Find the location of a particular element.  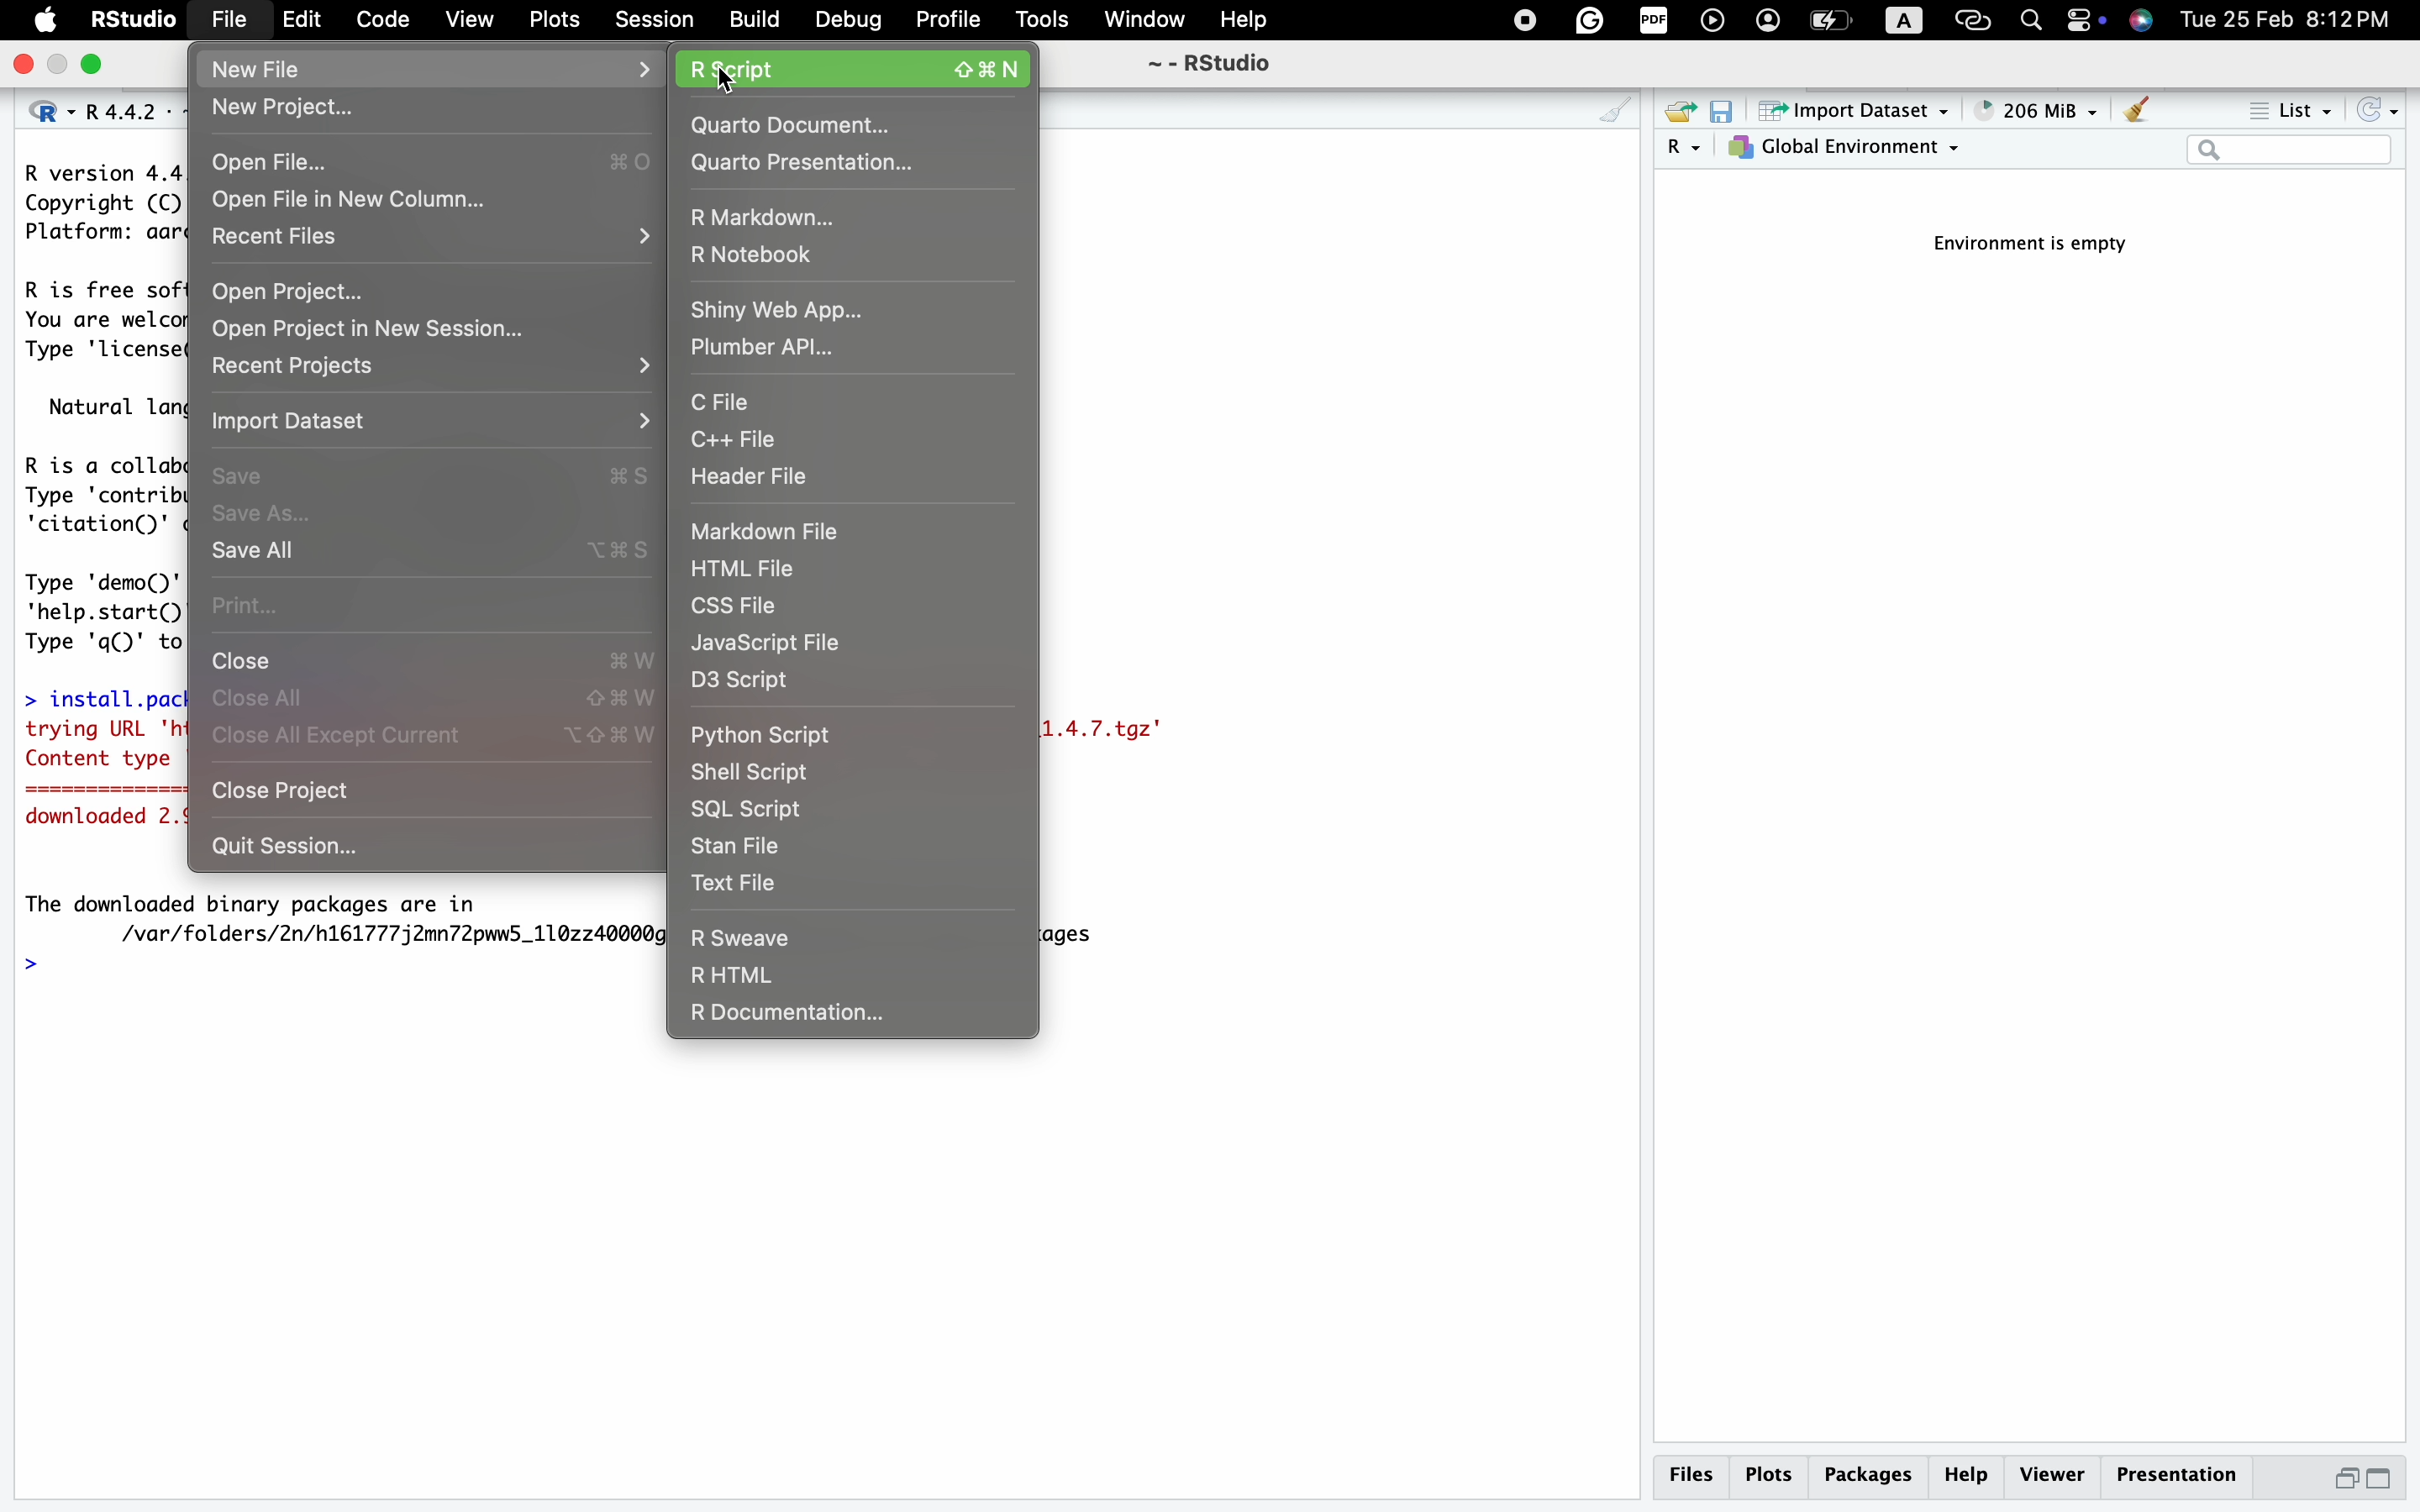

minimize is located at coordinates (63, 66).